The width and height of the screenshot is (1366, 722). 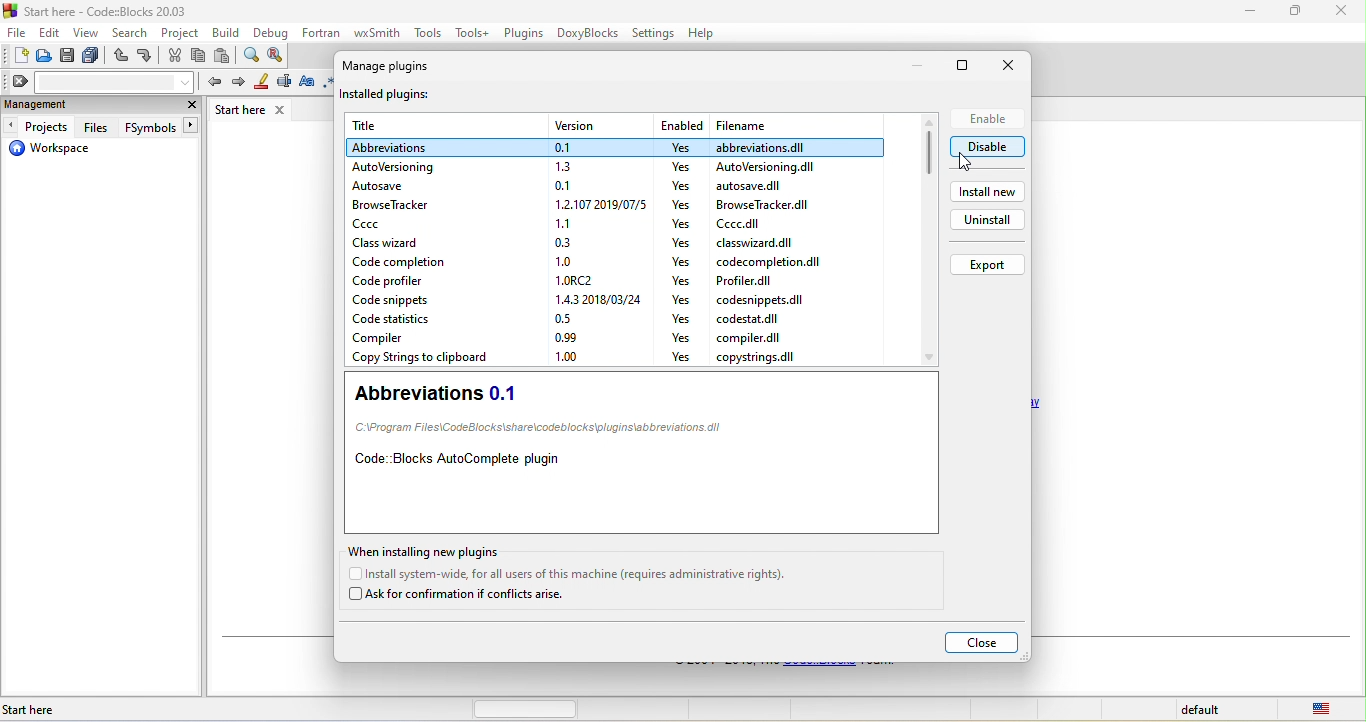 I want to click on install system wide for all users of this machine, so click(x=583, y=574).